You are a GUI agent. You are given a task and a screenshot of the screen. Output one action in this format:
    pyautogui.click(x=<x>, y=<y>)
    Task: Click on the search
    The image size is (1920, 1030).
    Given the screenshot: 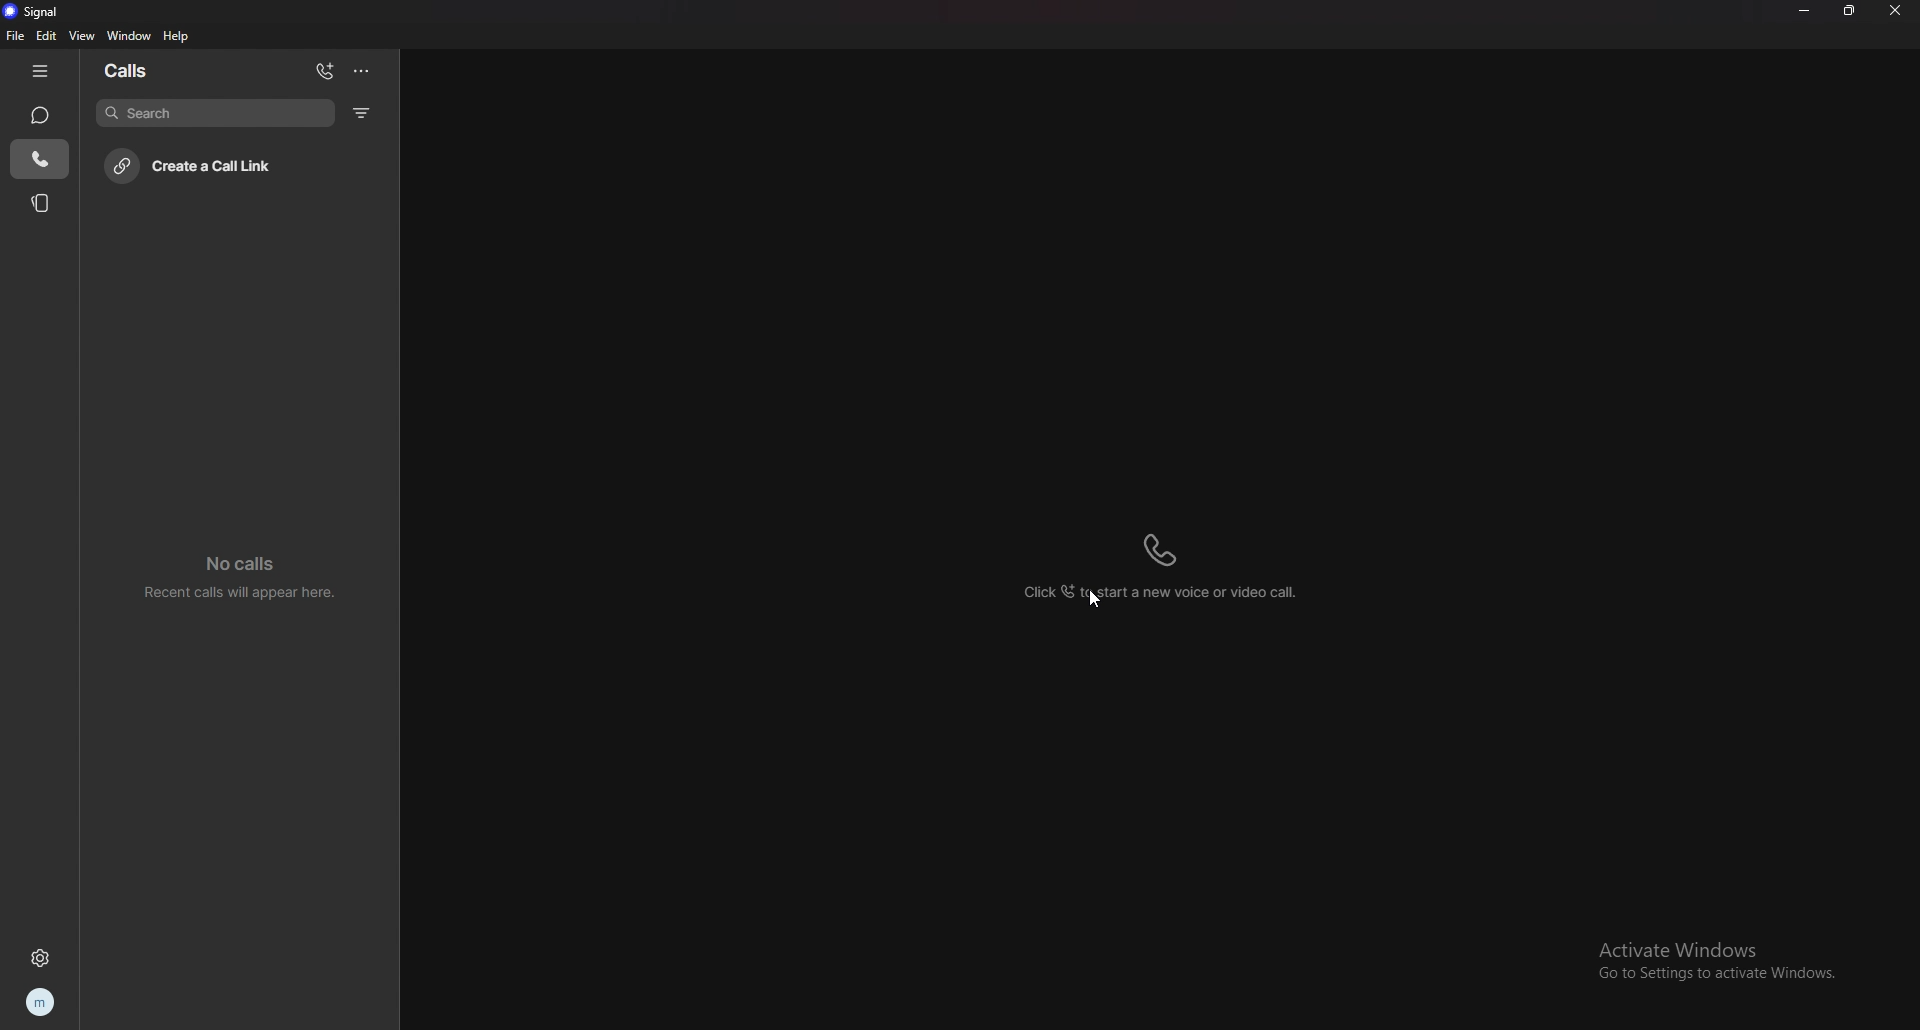 What is the action you would take?
    pyautogui.click(x=215, y=112)
    